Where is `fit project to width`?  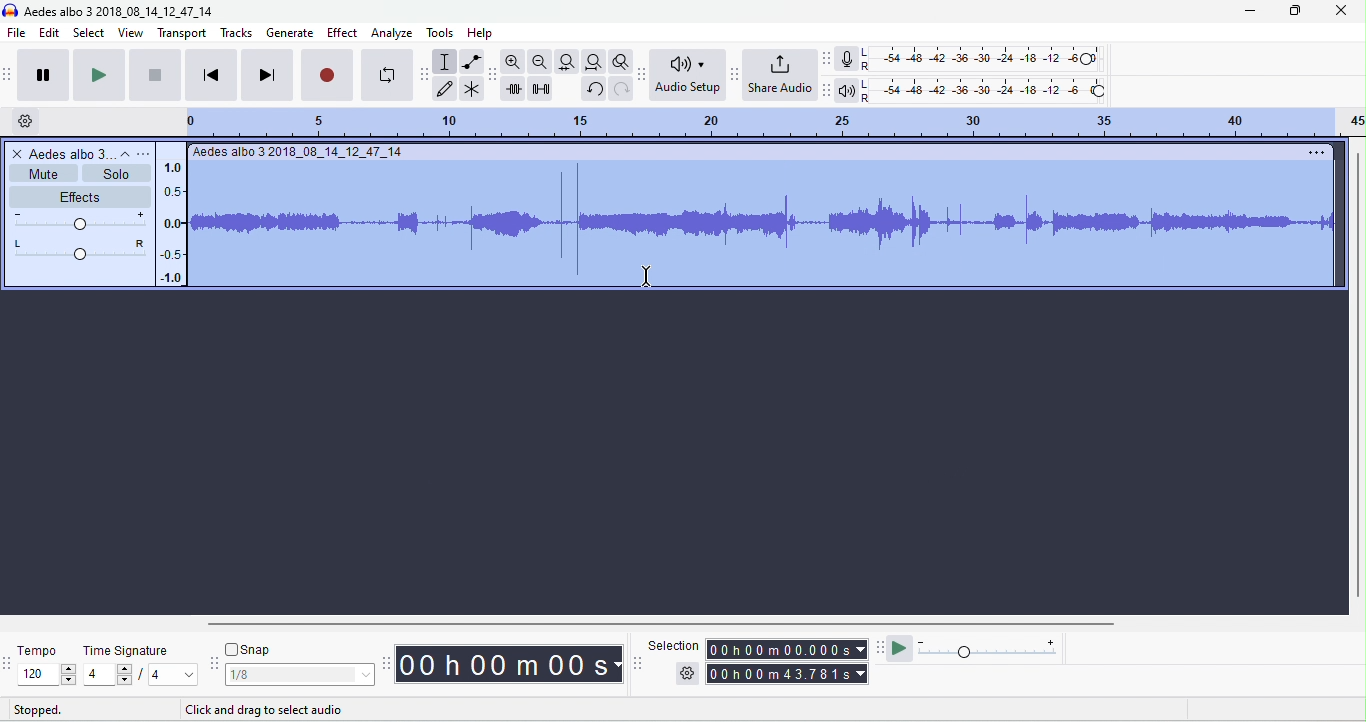
fit project to width is located at coordinates (593, 61).